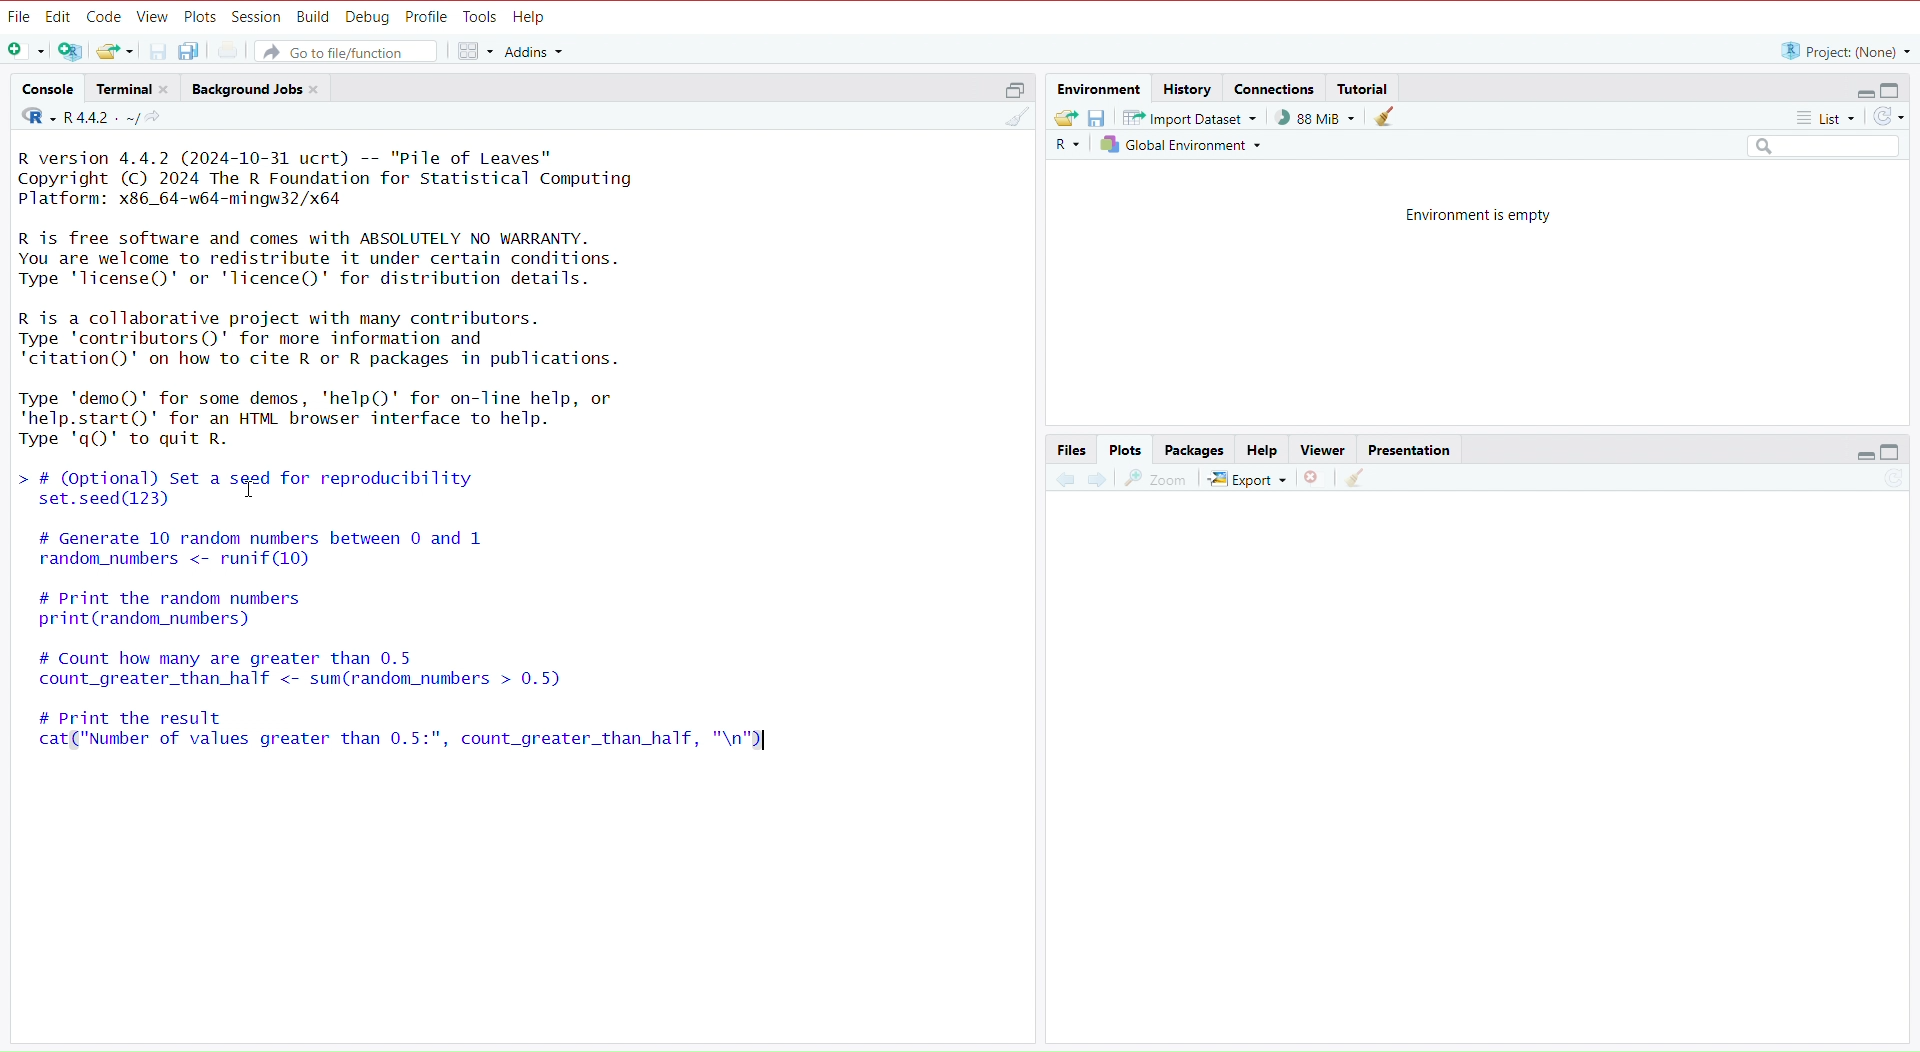 The height and width of the screenshot is (1052, 1920). I want to click on Open new project, so click(68, 52).